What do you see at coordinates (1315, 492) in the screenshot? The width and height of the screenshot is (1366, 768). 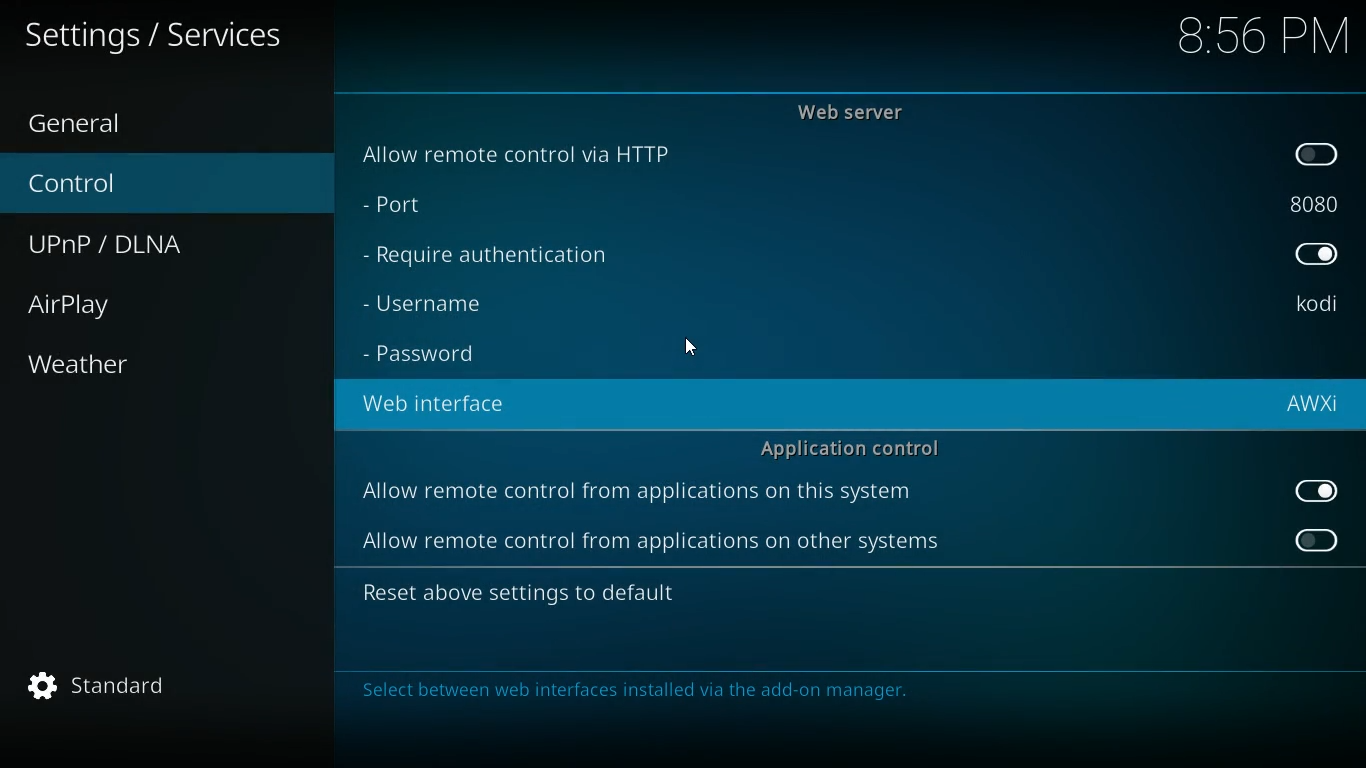 I see `On` at bounding box center [1315, 492].